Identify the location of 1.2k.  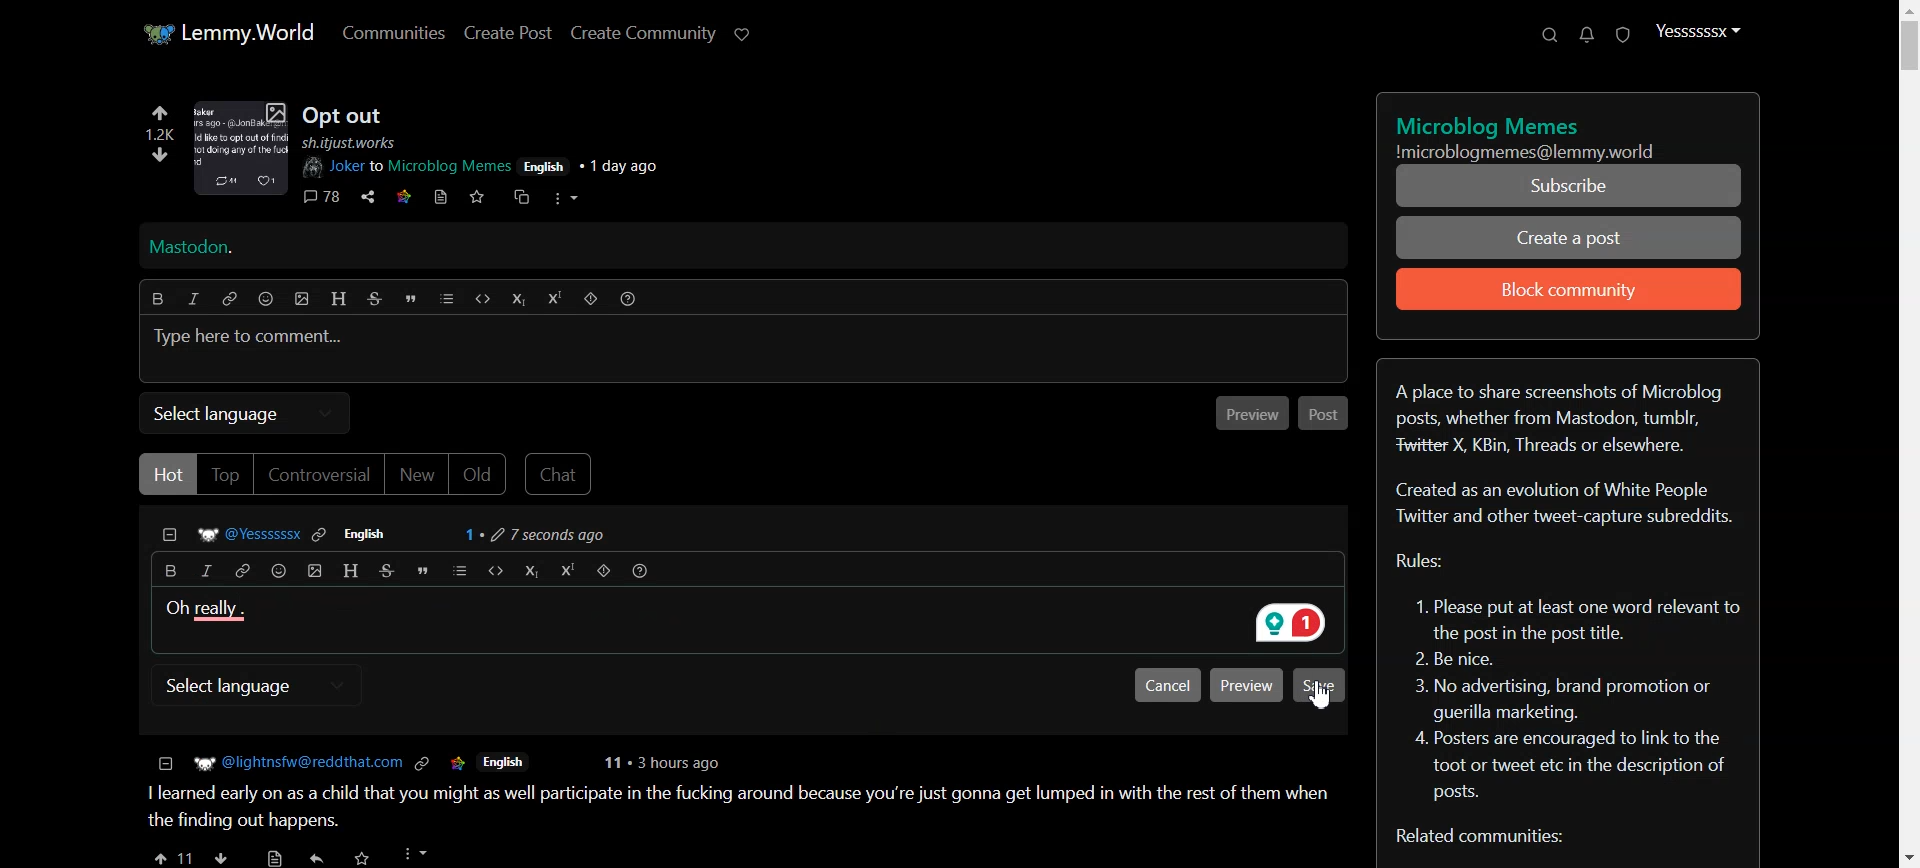
(161, 133).